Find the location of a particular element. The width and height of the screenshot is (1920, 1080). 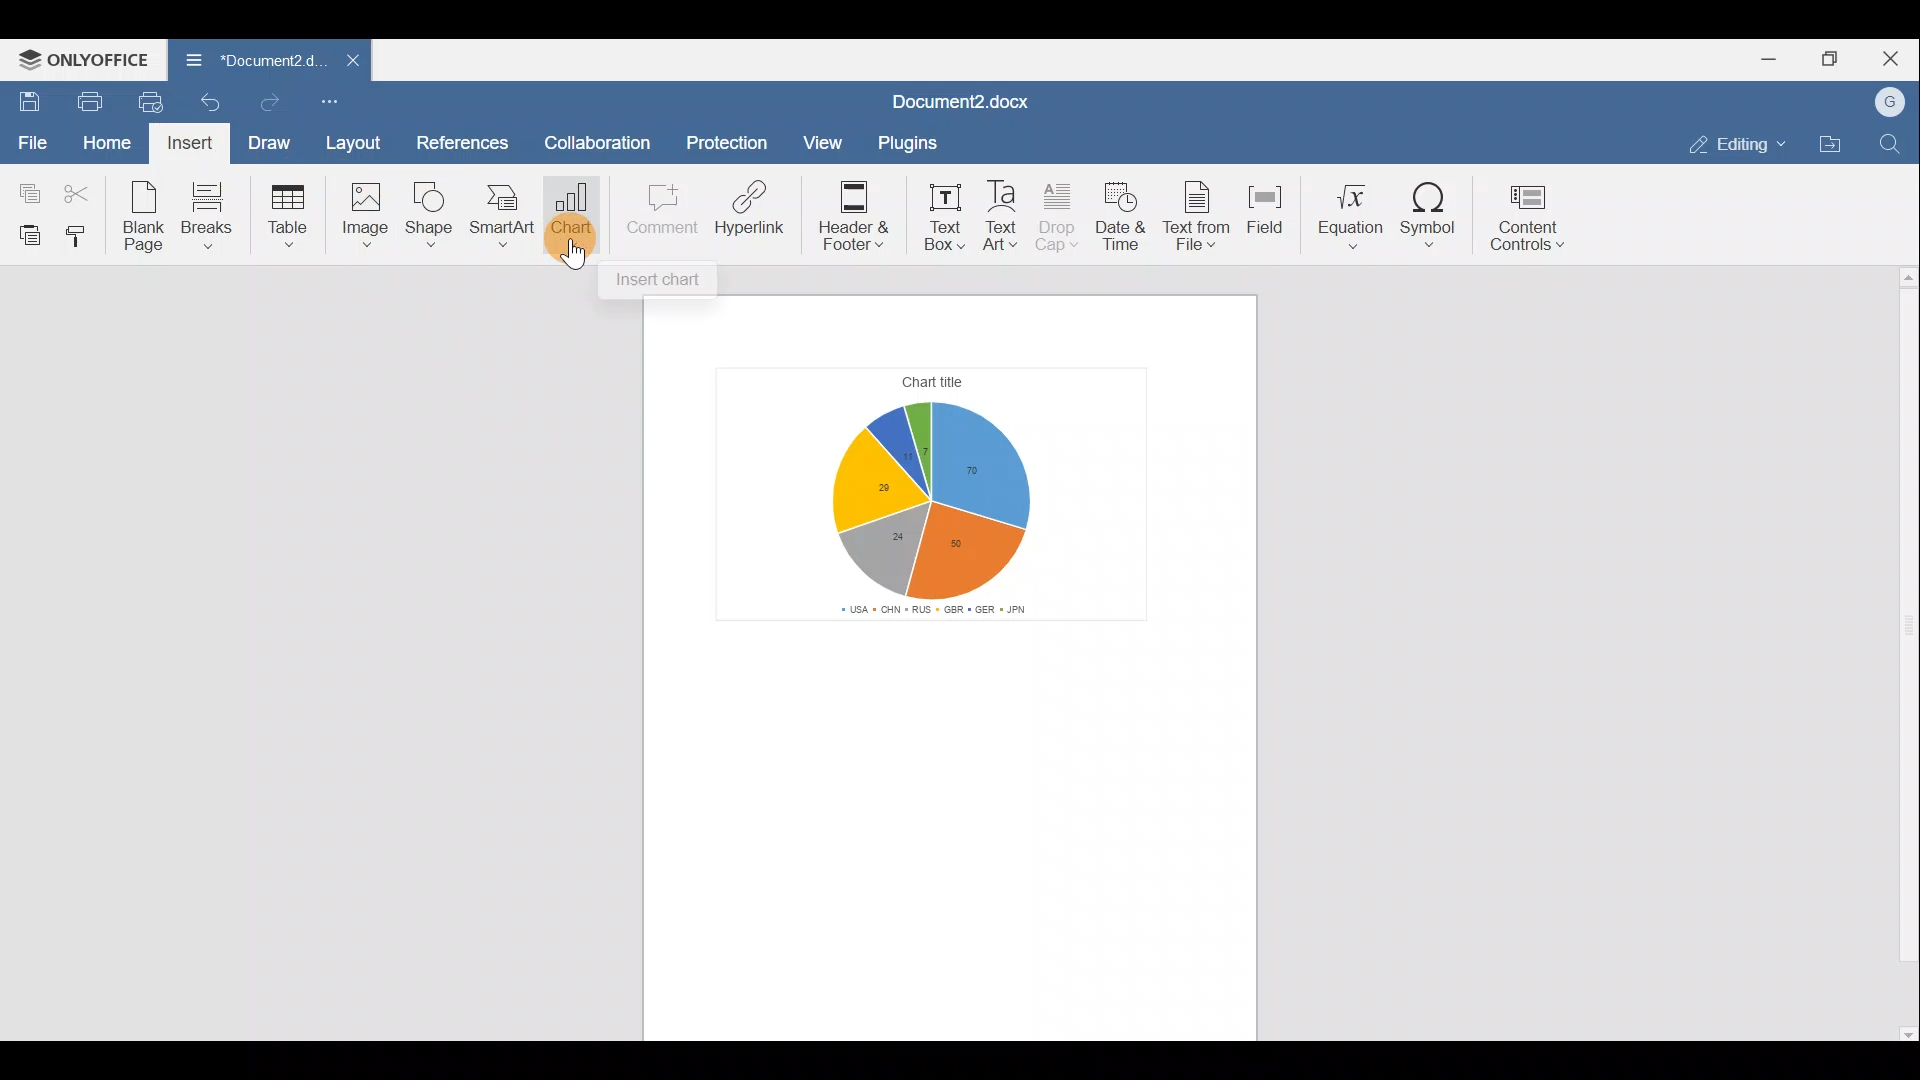

Minimize is located at coordinates (1765, 61).